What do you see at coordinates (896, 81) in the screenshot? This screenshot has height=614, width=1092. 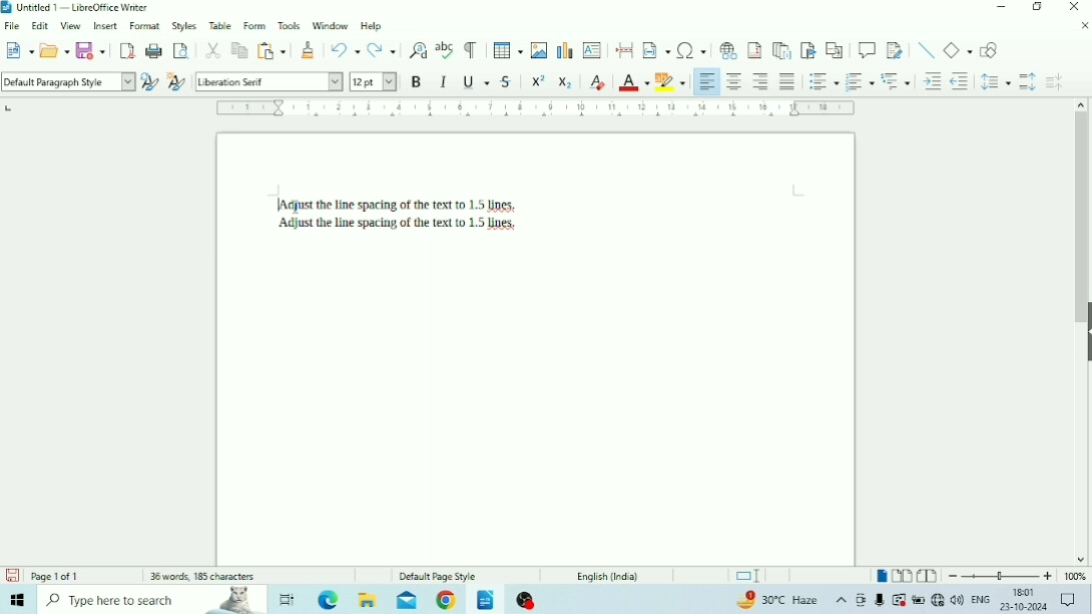 I see `Select Outline Format` at bounding box center [896, 81].